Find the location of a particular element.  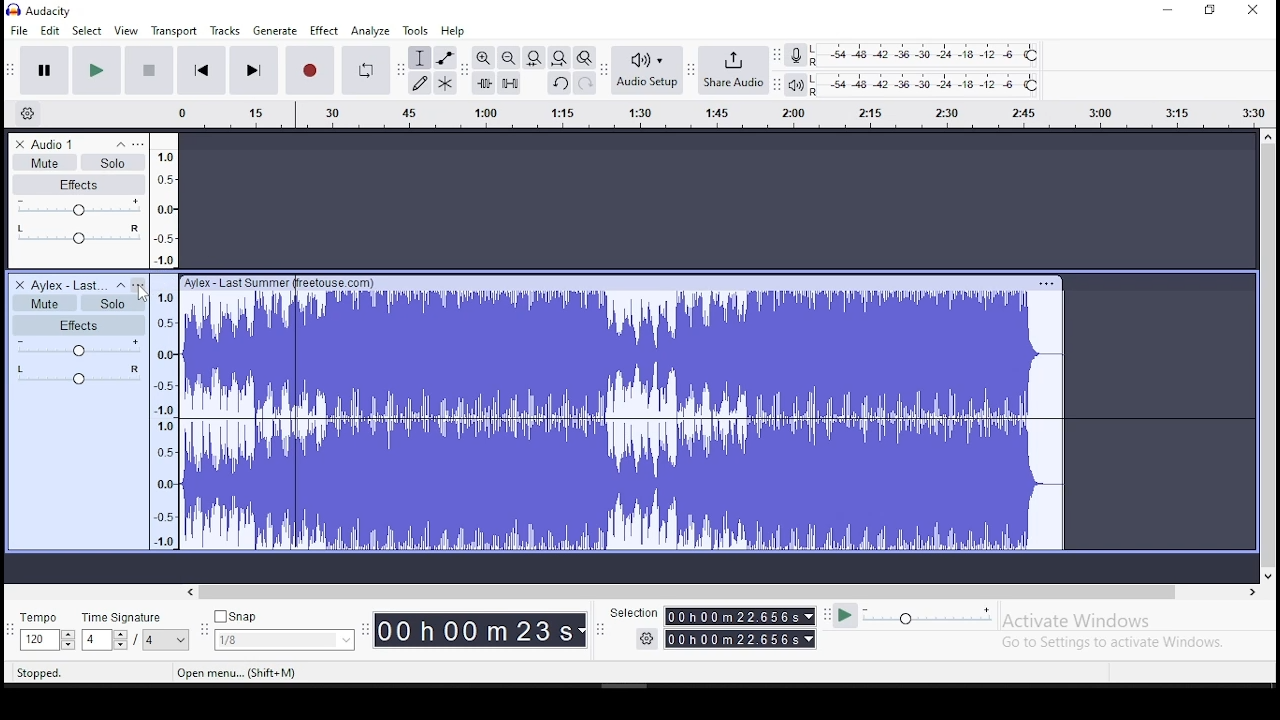

scroll bar is located at coordinates (1268, 356).